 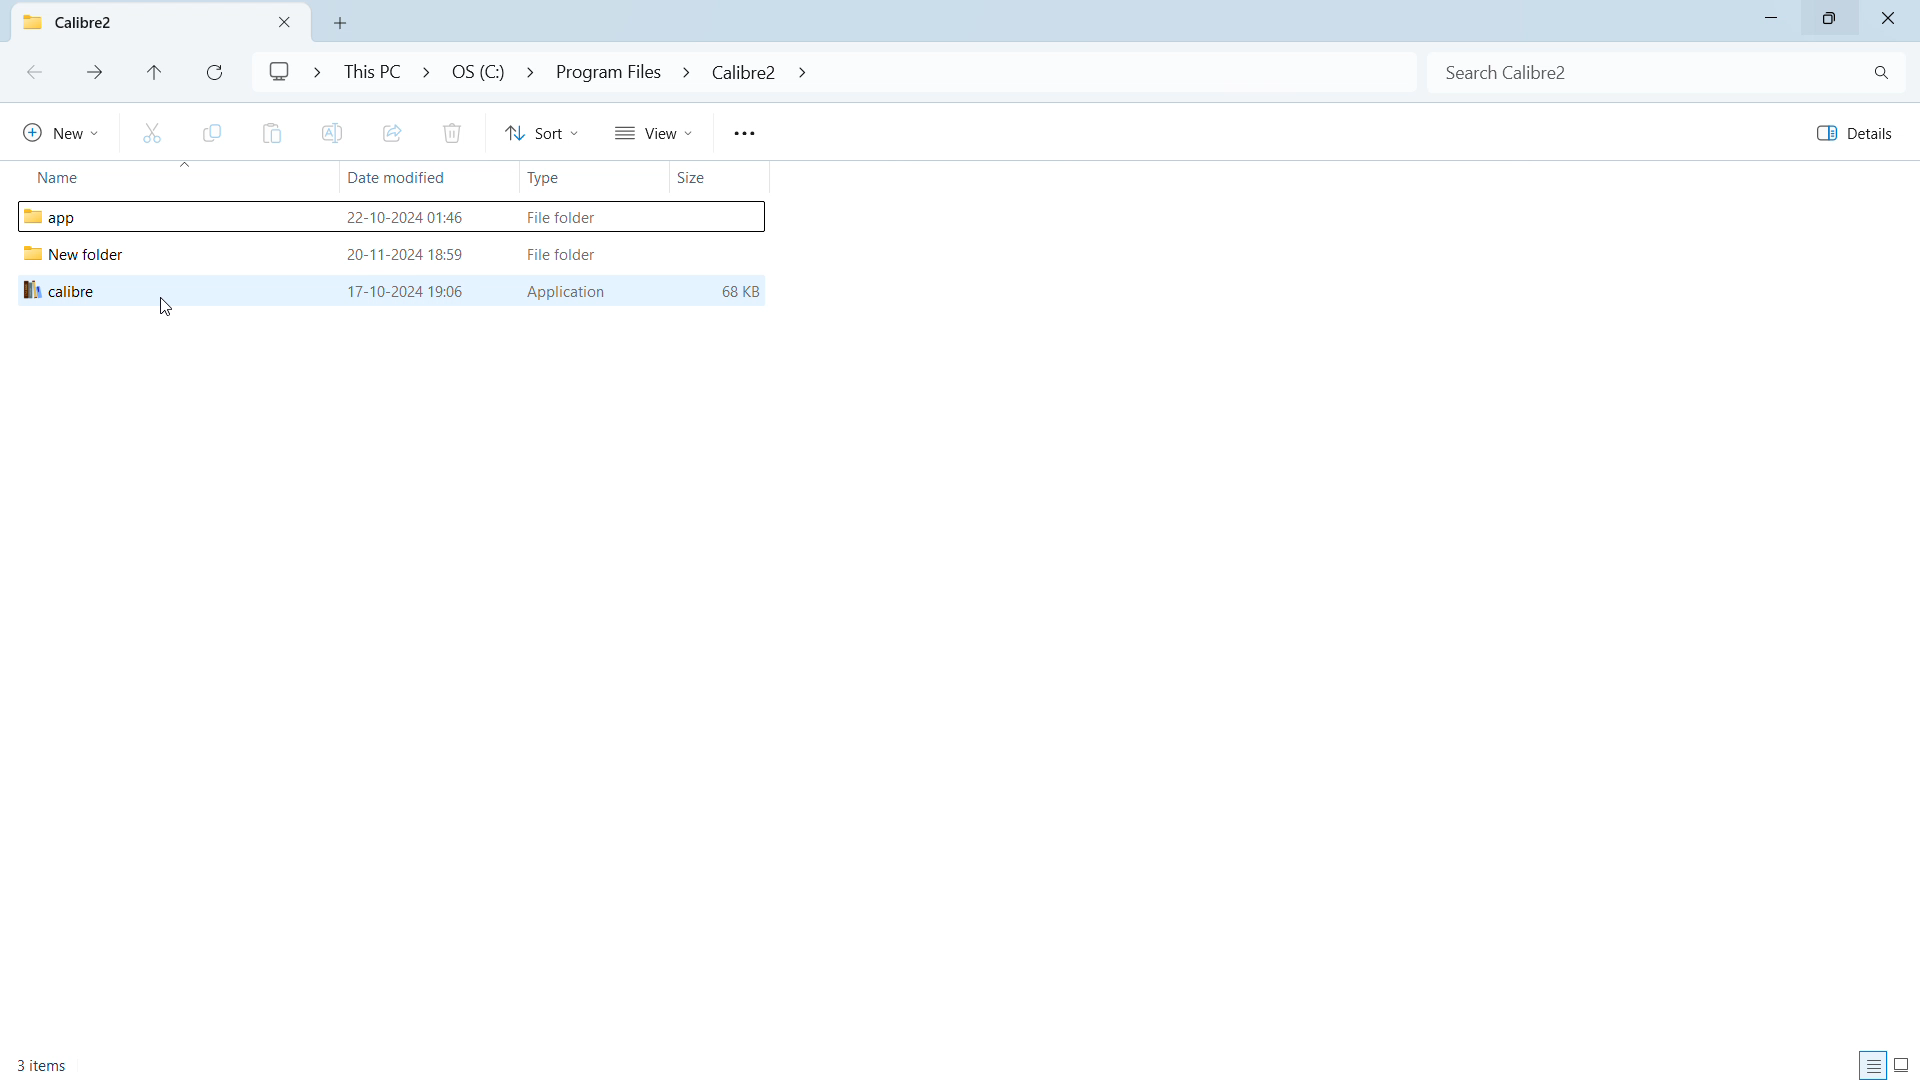 I want to click on refresh, so click(x=214, y=72).